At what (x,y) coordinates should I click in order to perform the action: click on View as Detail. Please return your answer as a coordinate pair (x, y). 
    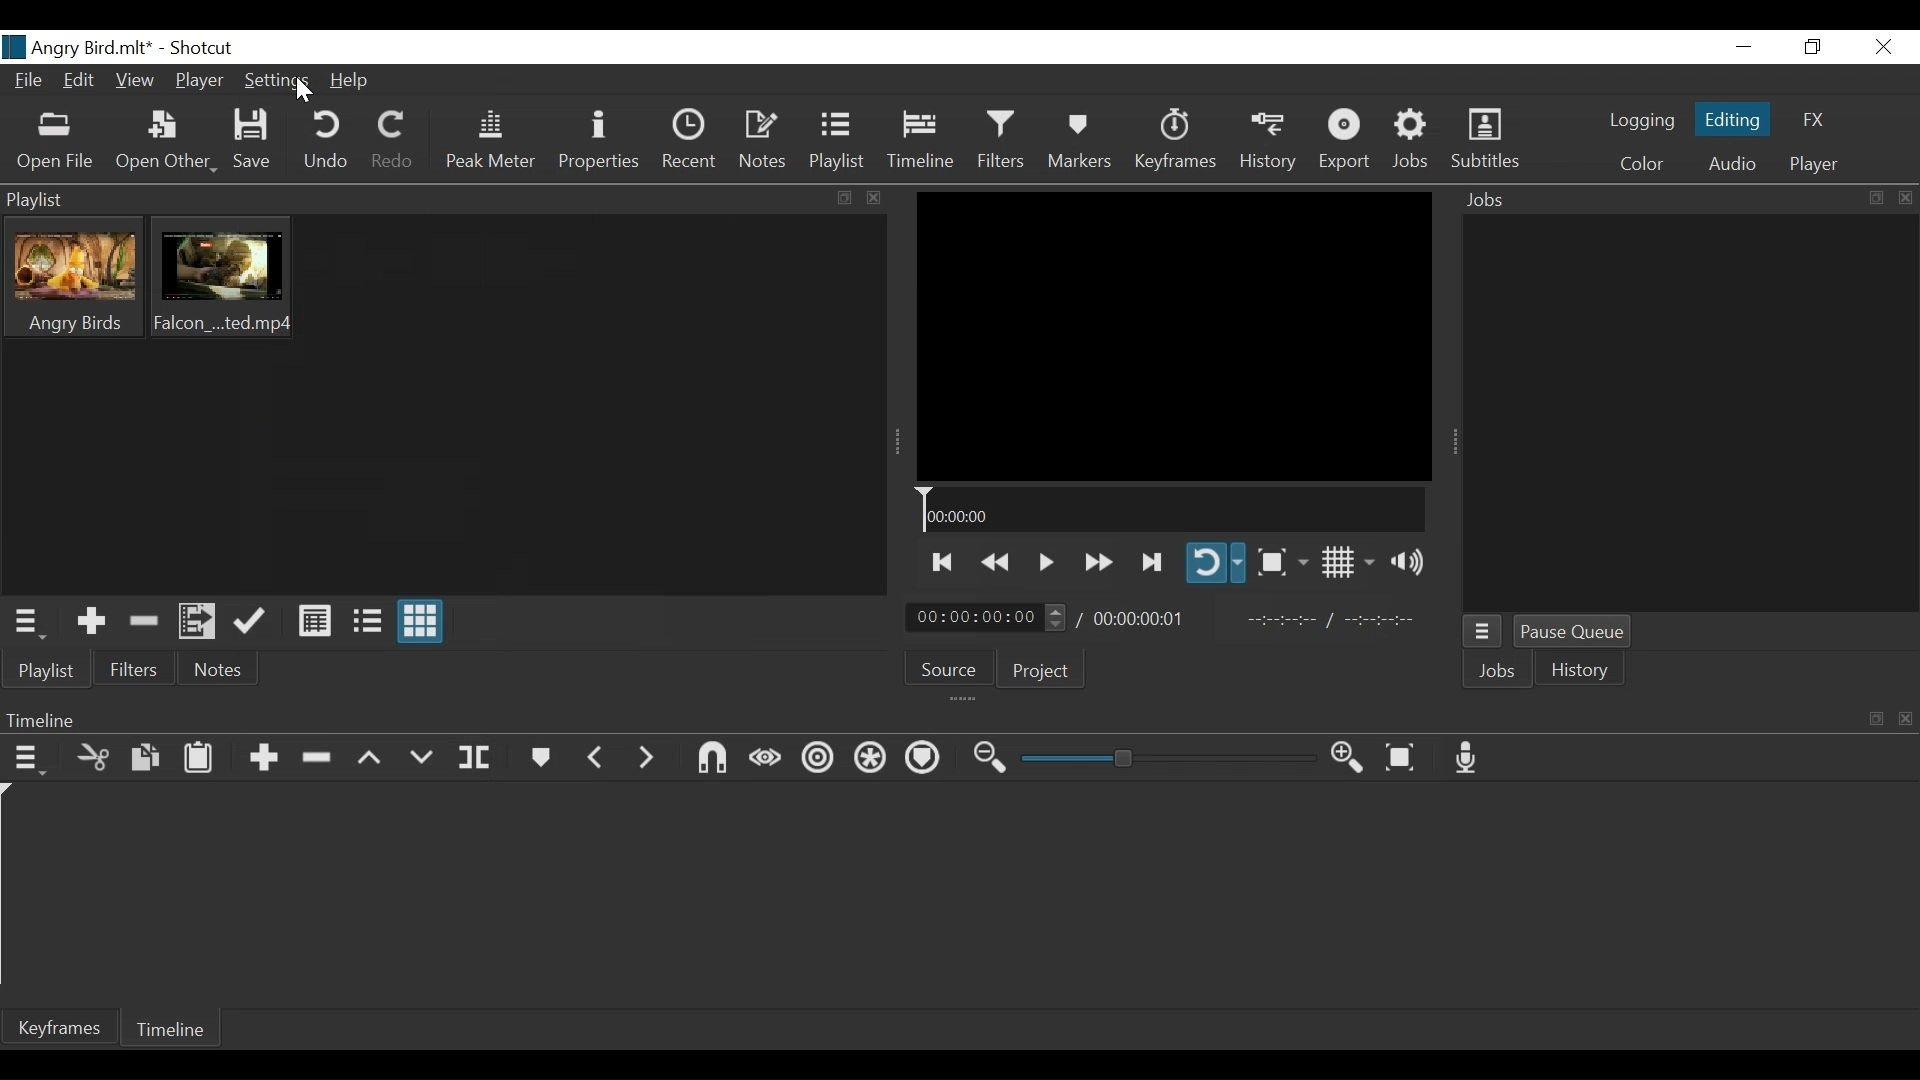
    Looking at the image, I should click on (316, 621).